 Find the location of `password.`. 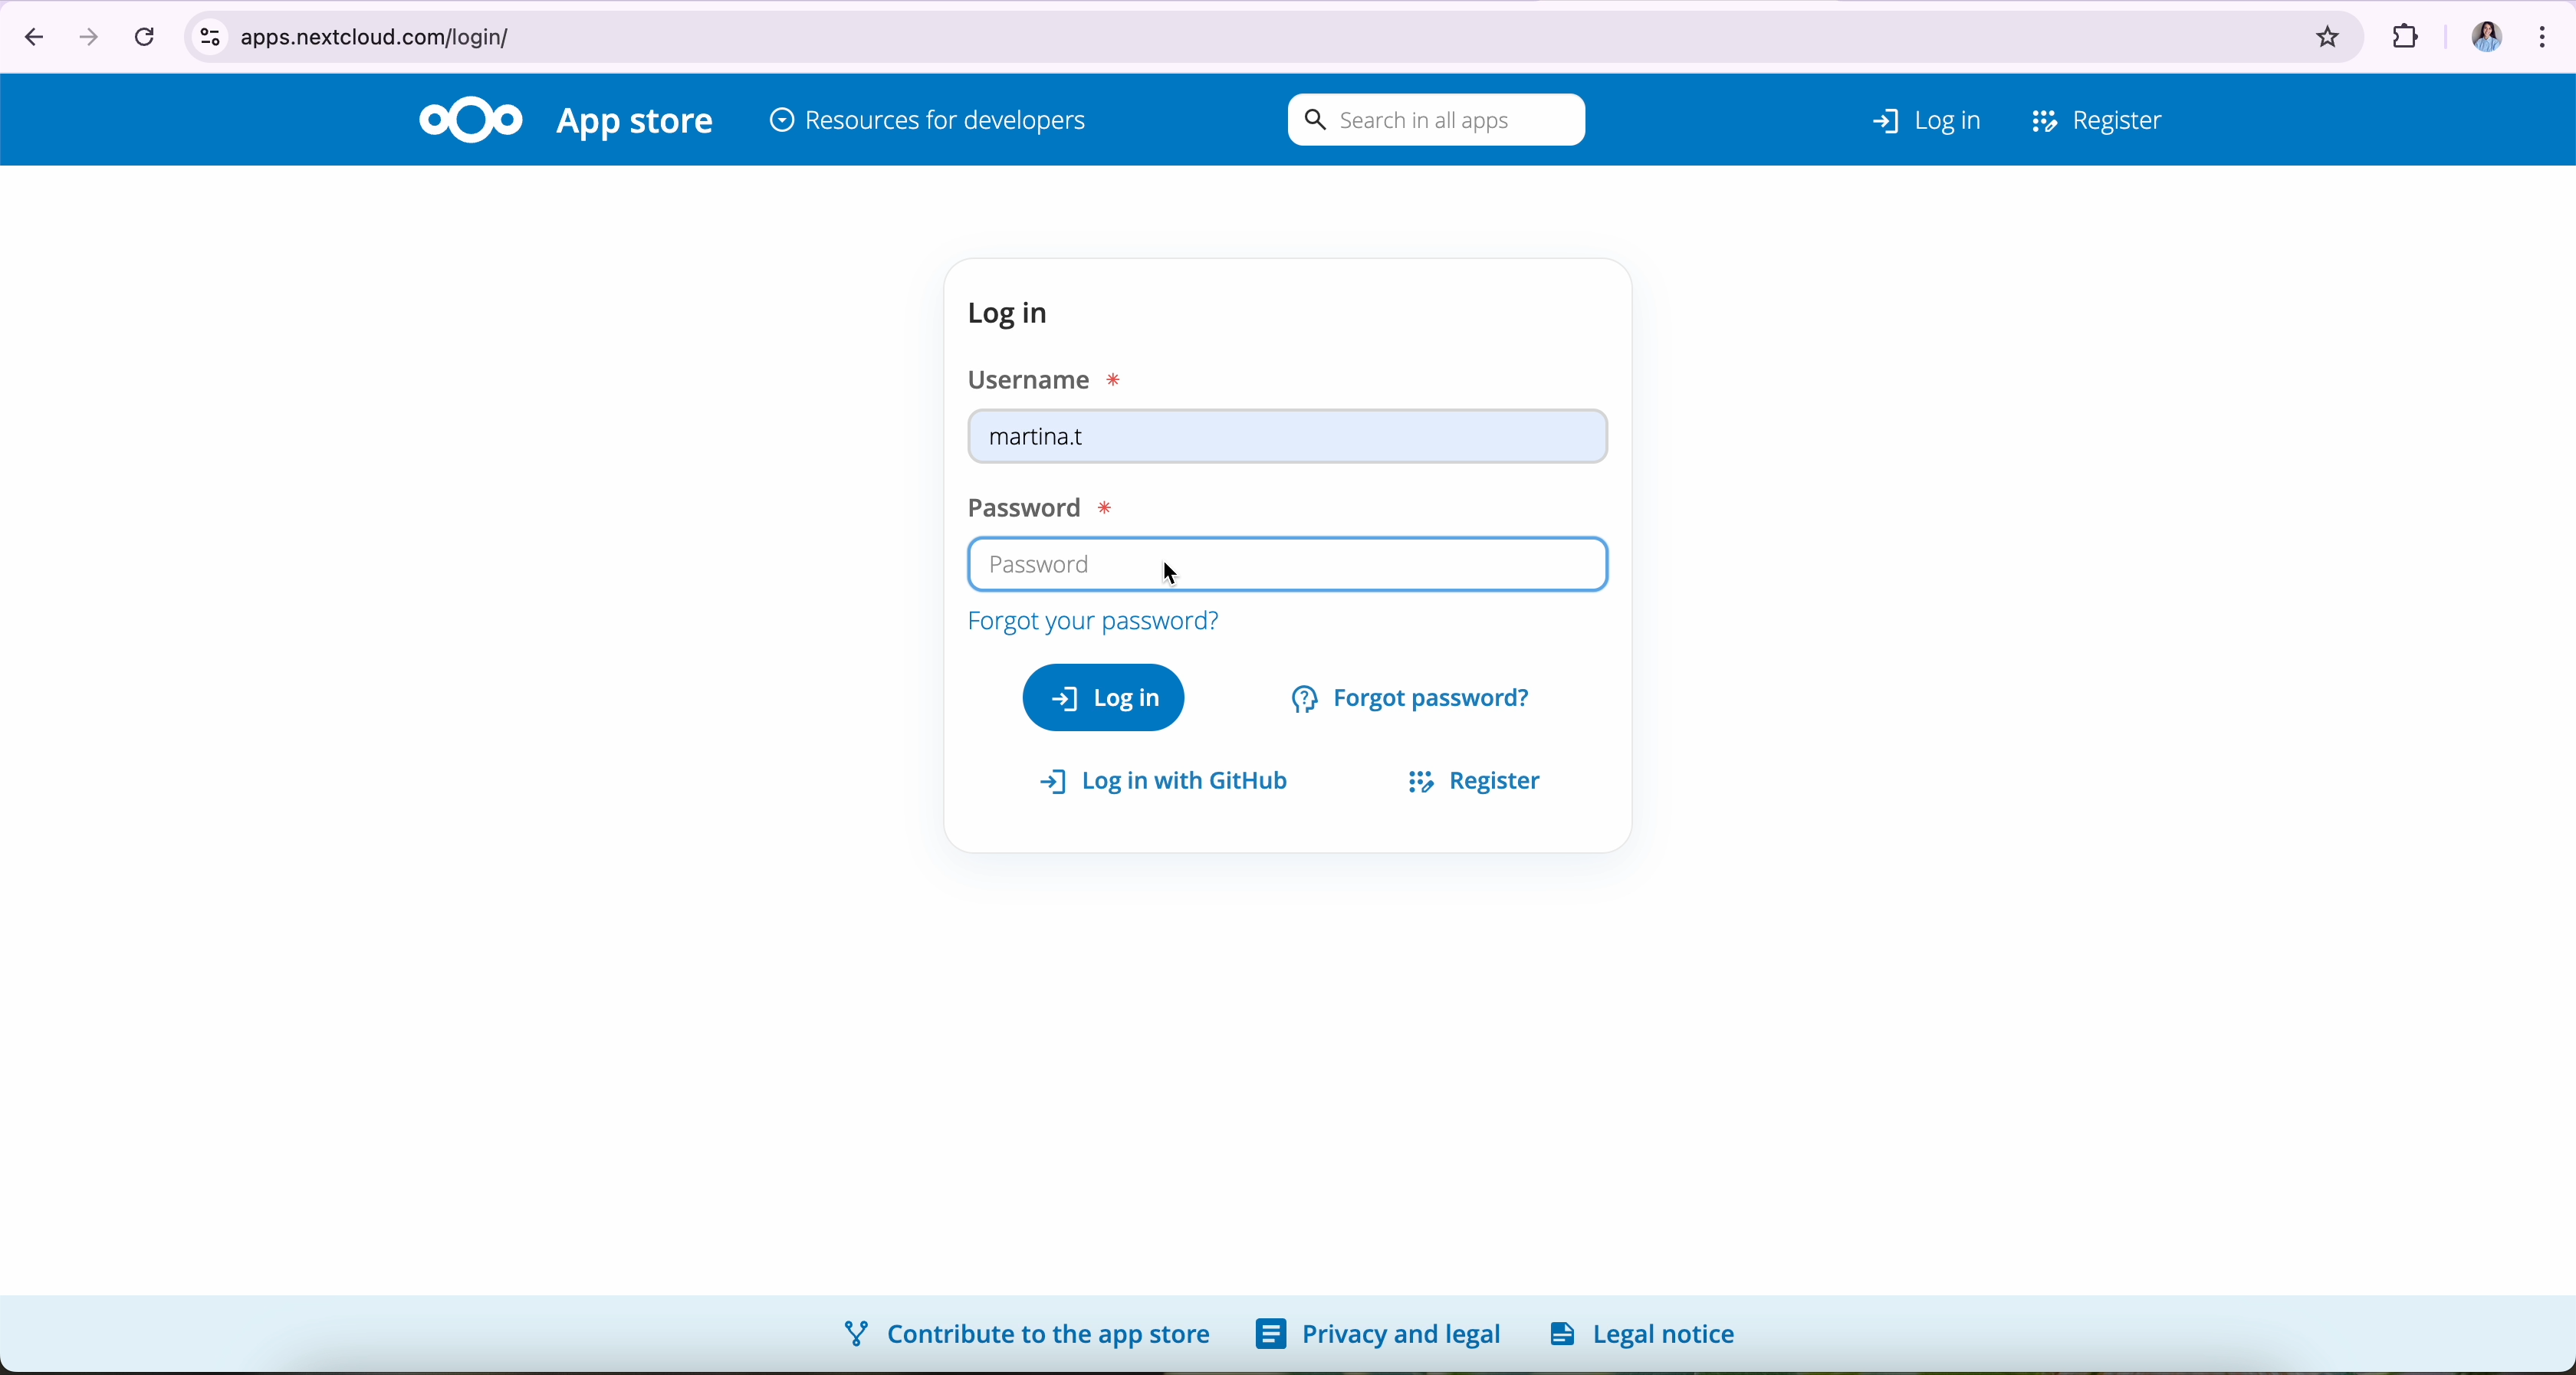

password. is located at coordinates (1286, 566).